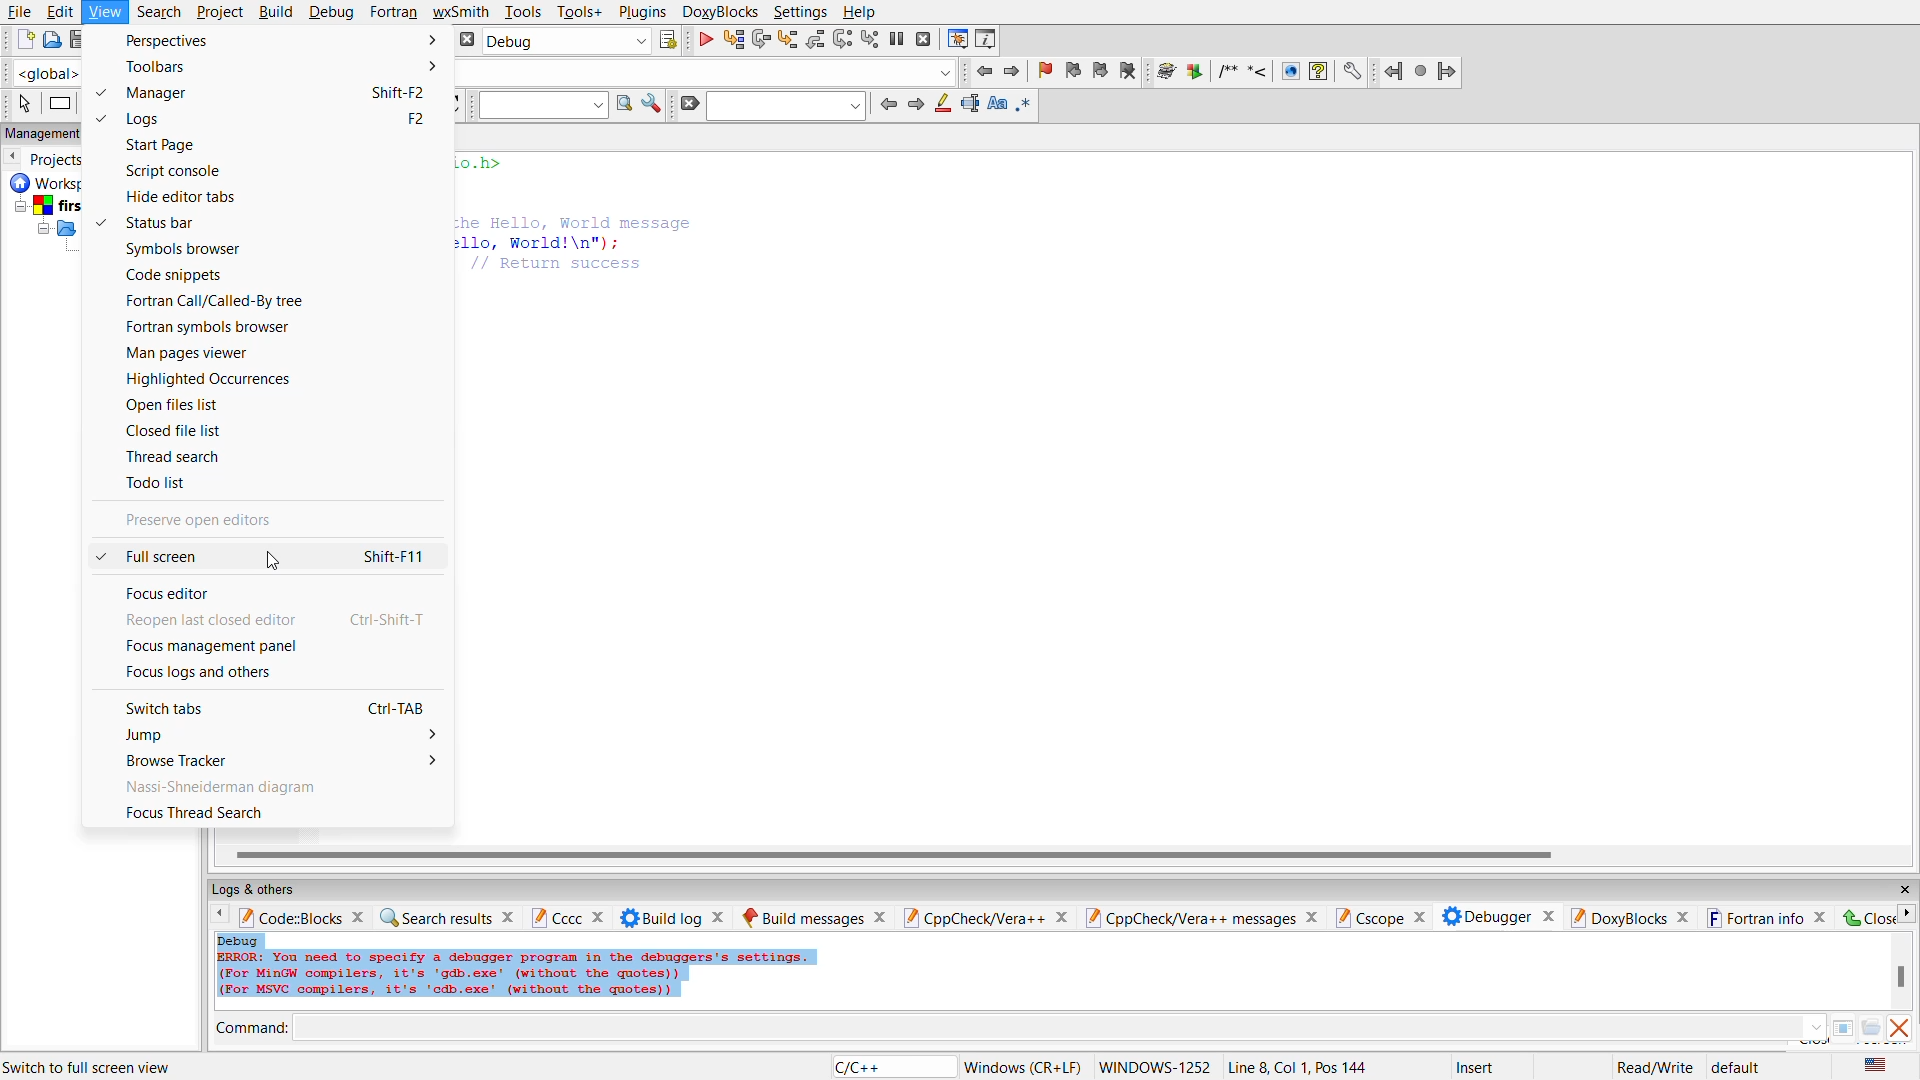  I want to click on jump back, so click(980, 73).